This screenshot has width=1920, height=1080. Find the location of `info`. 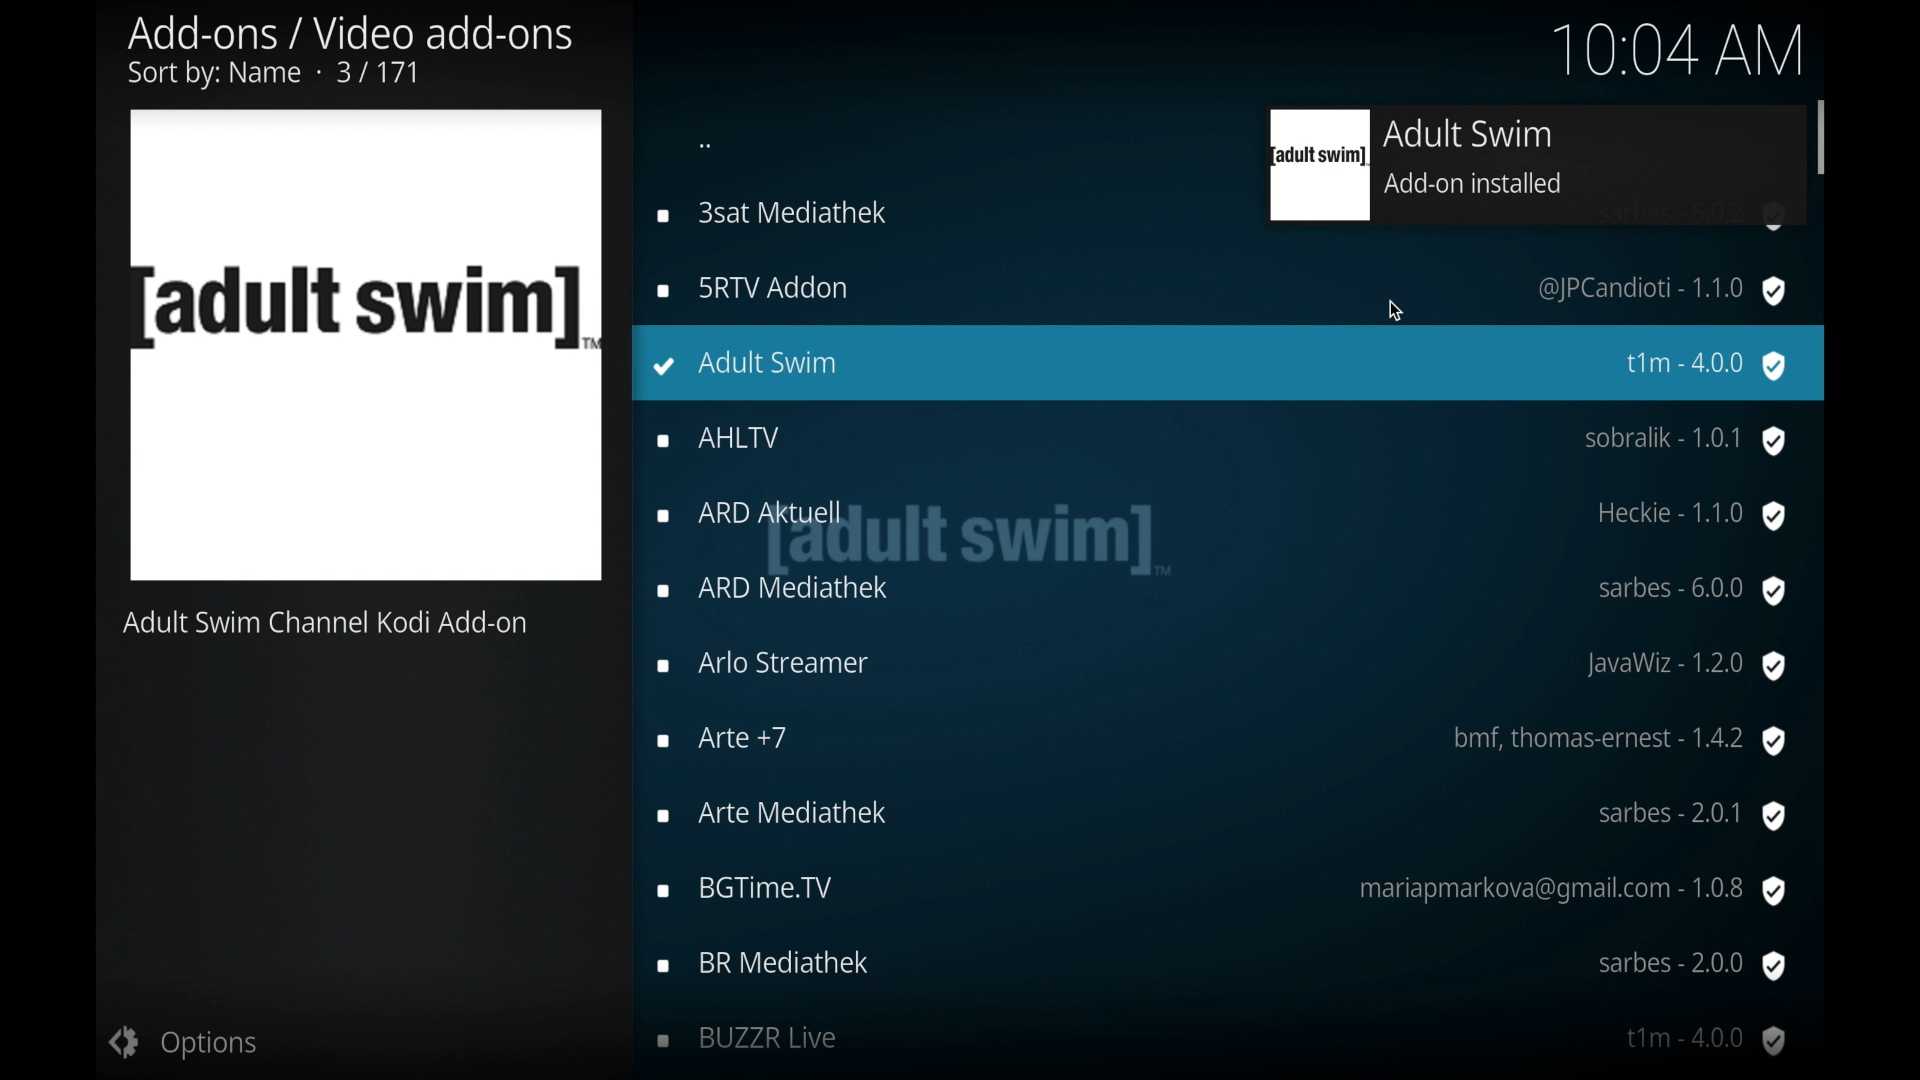

info is located at coordinates (326, 623).